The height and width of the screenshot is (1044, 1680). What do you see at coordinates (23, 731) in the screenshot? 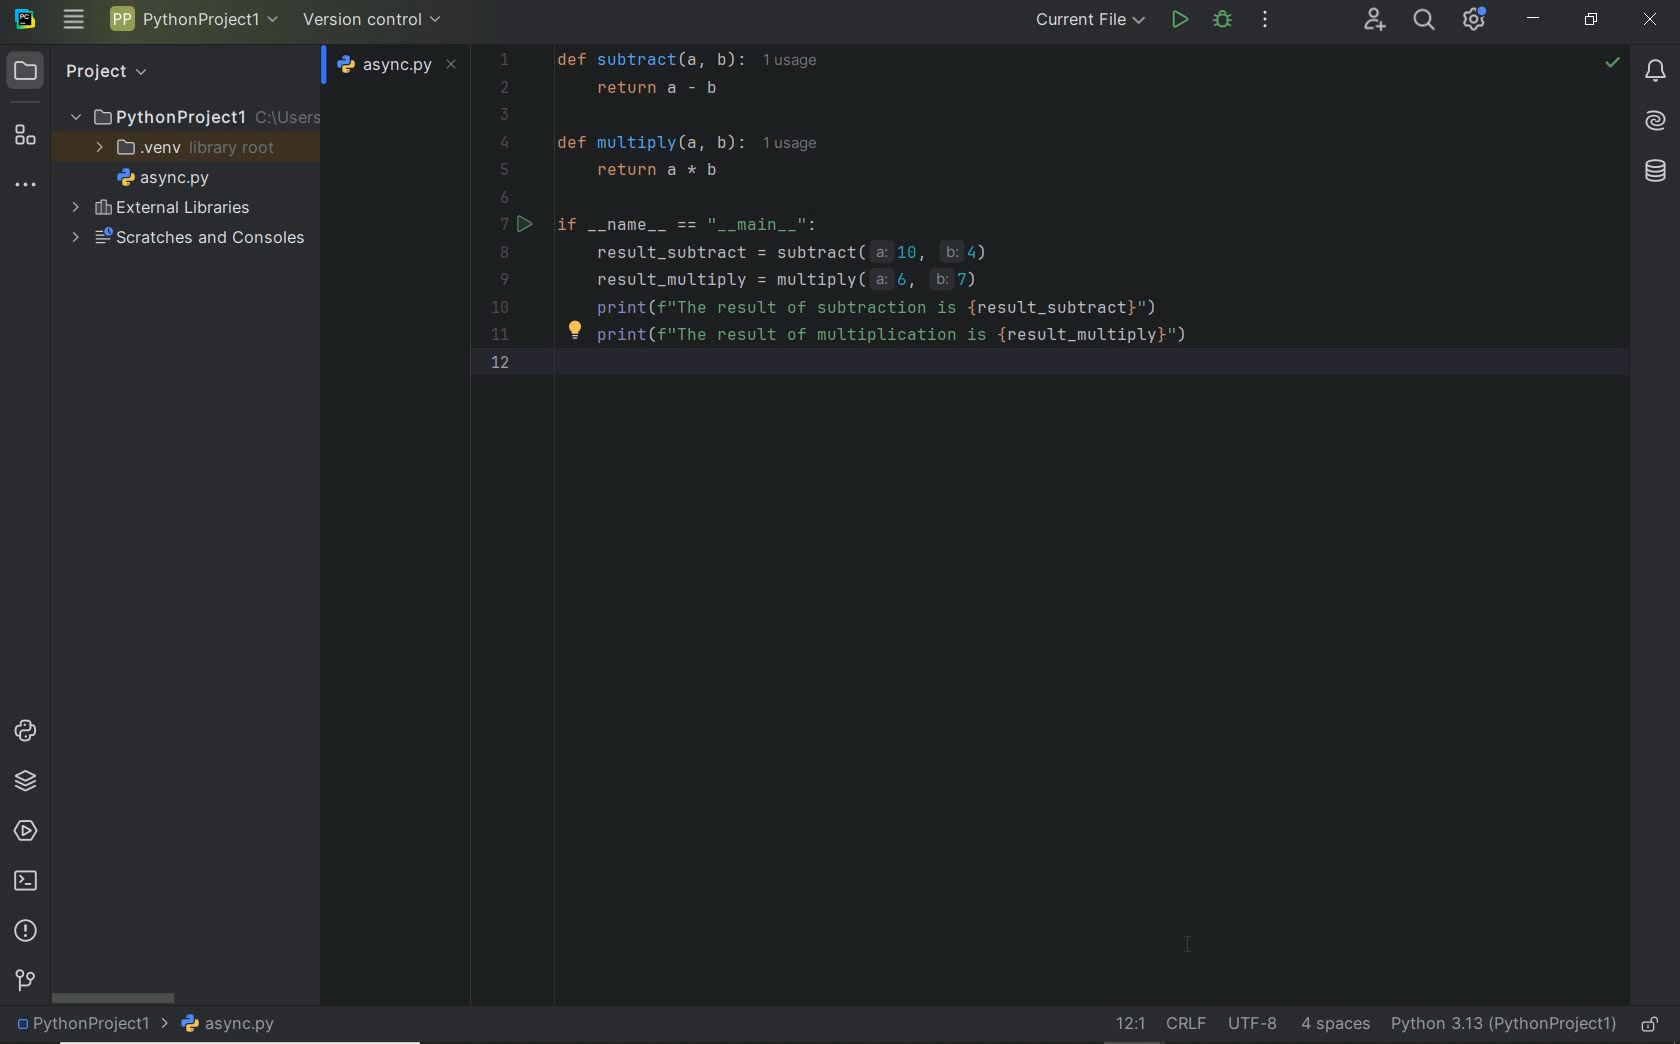
I see `python consoles` at bounding box center [23, 731].